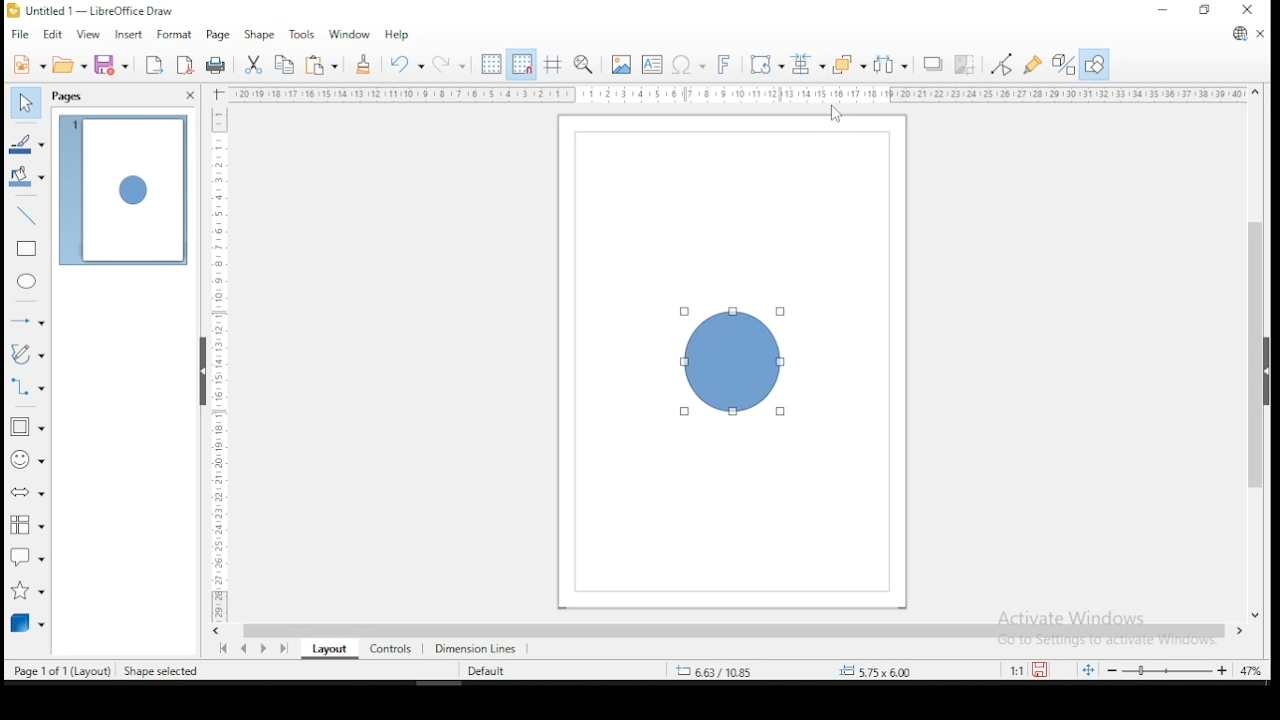 The image size is (1280, 720). Describe the element at coordinates (70, 64) in the screenshot. I see `open` at that location.